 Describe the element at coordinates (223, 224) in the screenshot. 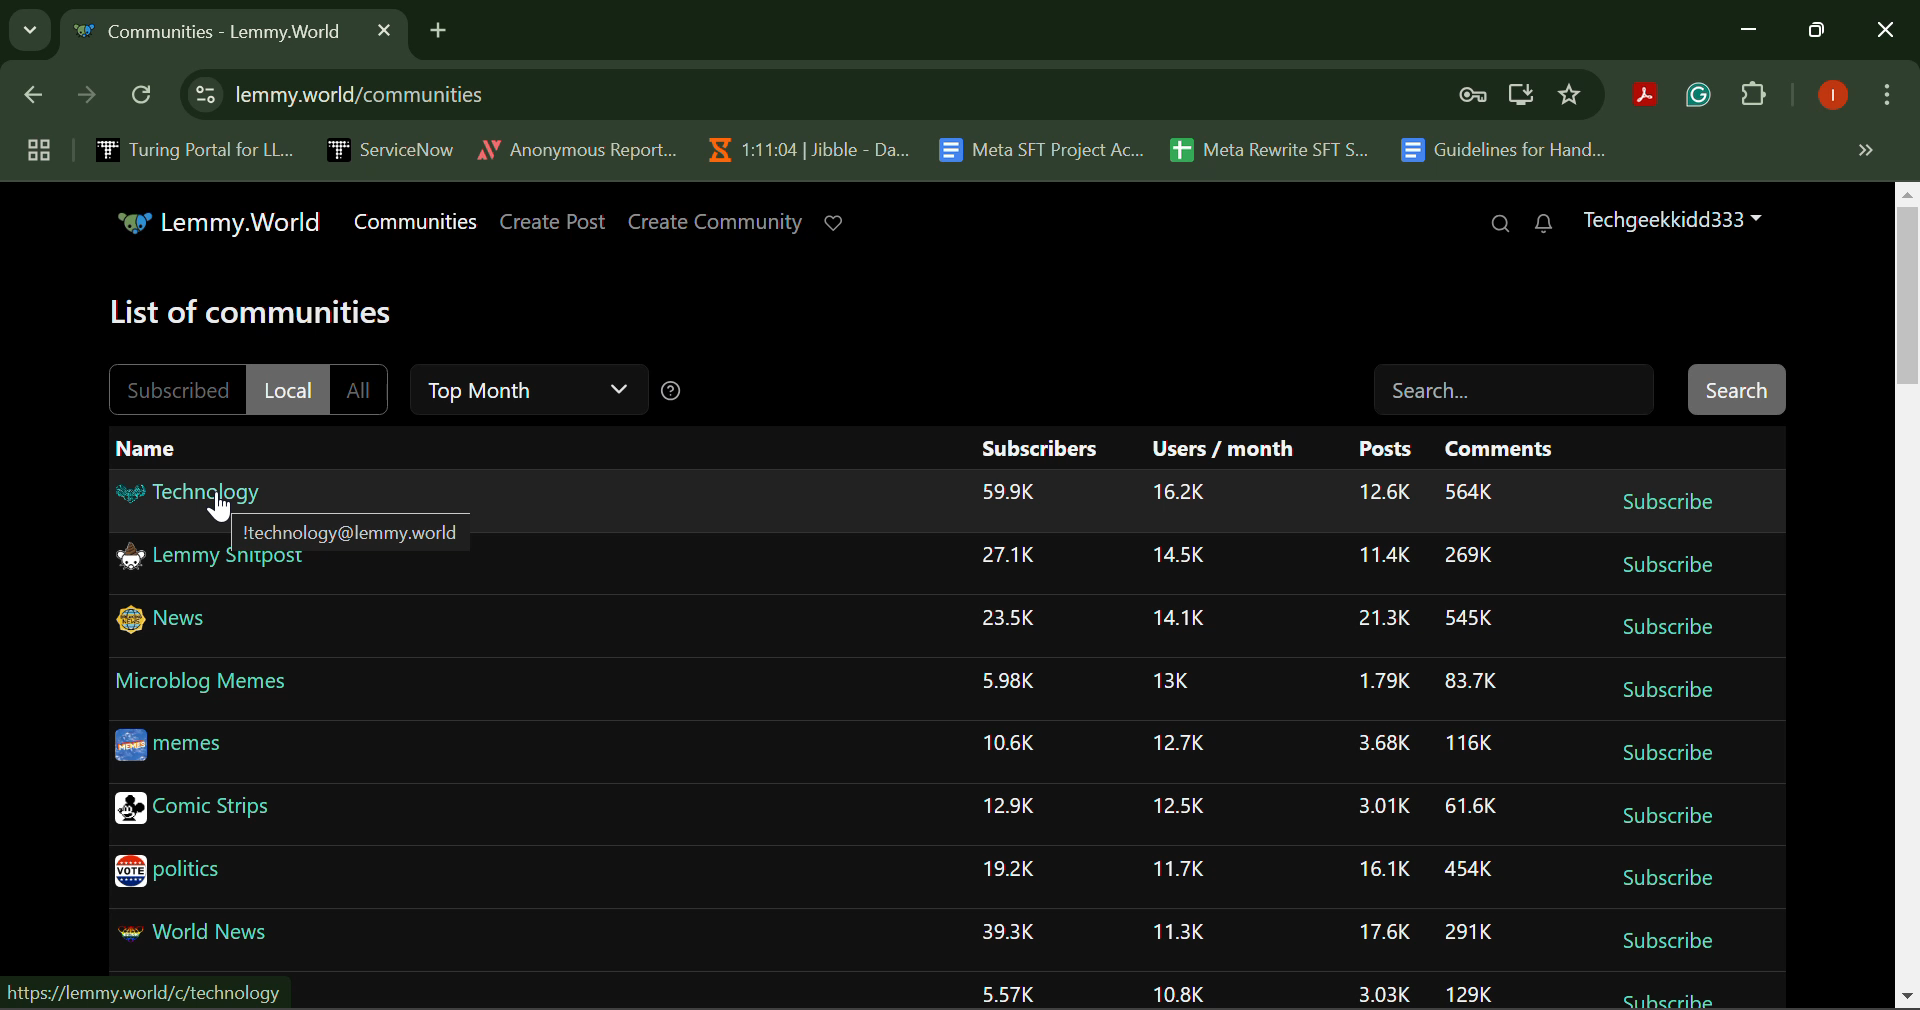

I see `Lemmy.World` at that location.